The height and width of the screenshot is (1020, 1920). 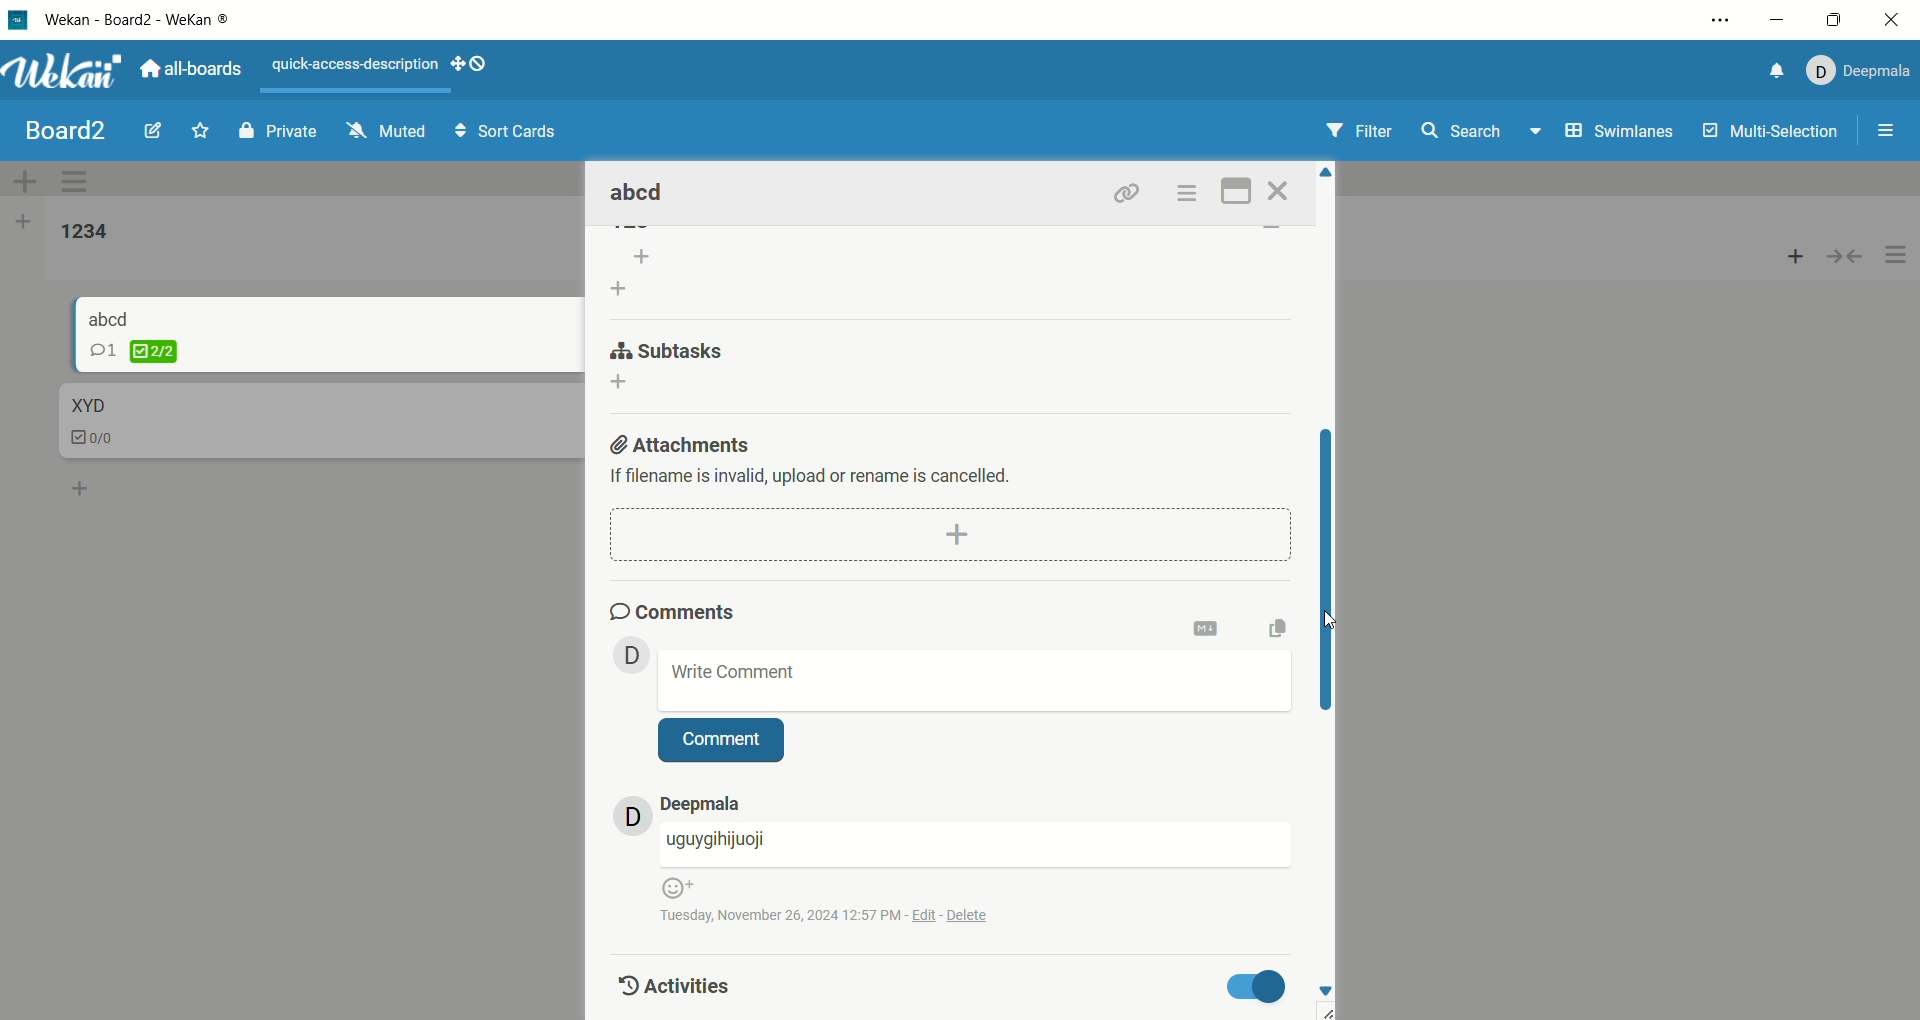 What do you see at coordinates (19, 23) in the screenshot?
I see `logo` at bounding box center [19, 23].